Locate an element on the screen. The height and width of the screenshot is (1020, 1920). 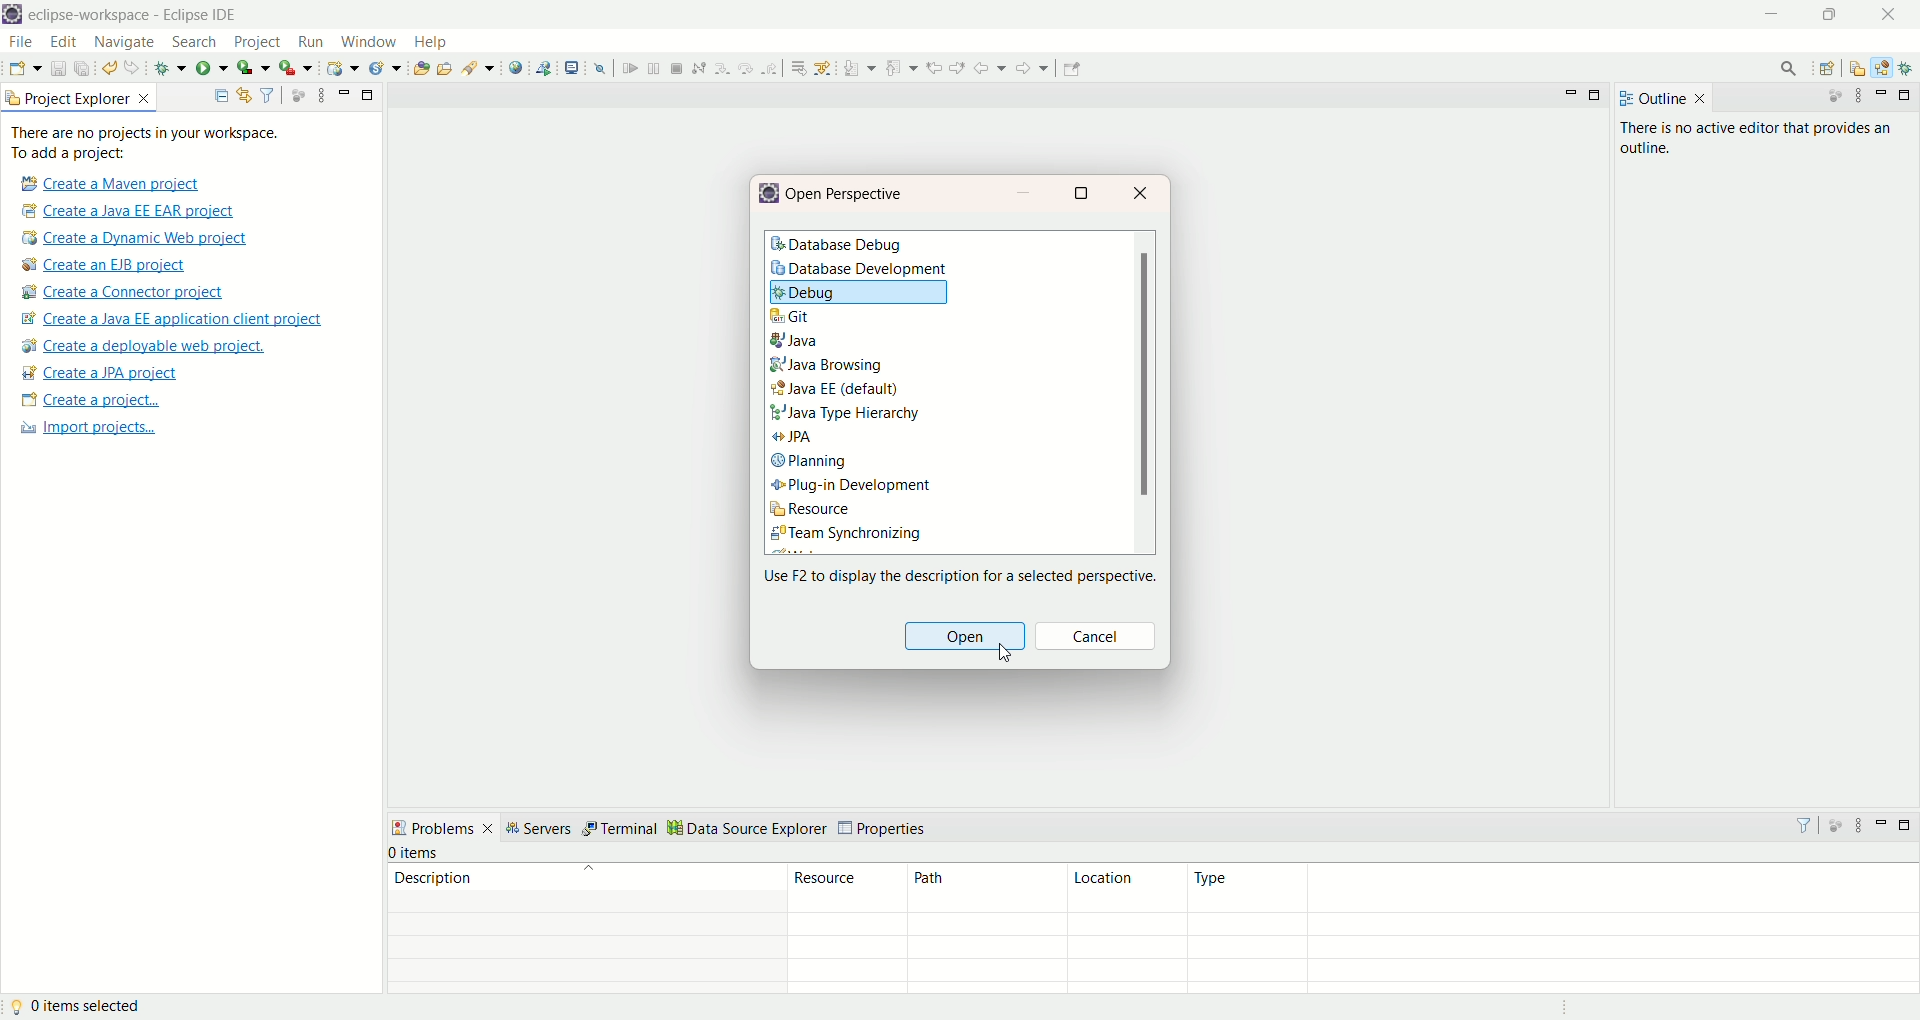
forward is located at coordinates (1031, 68).